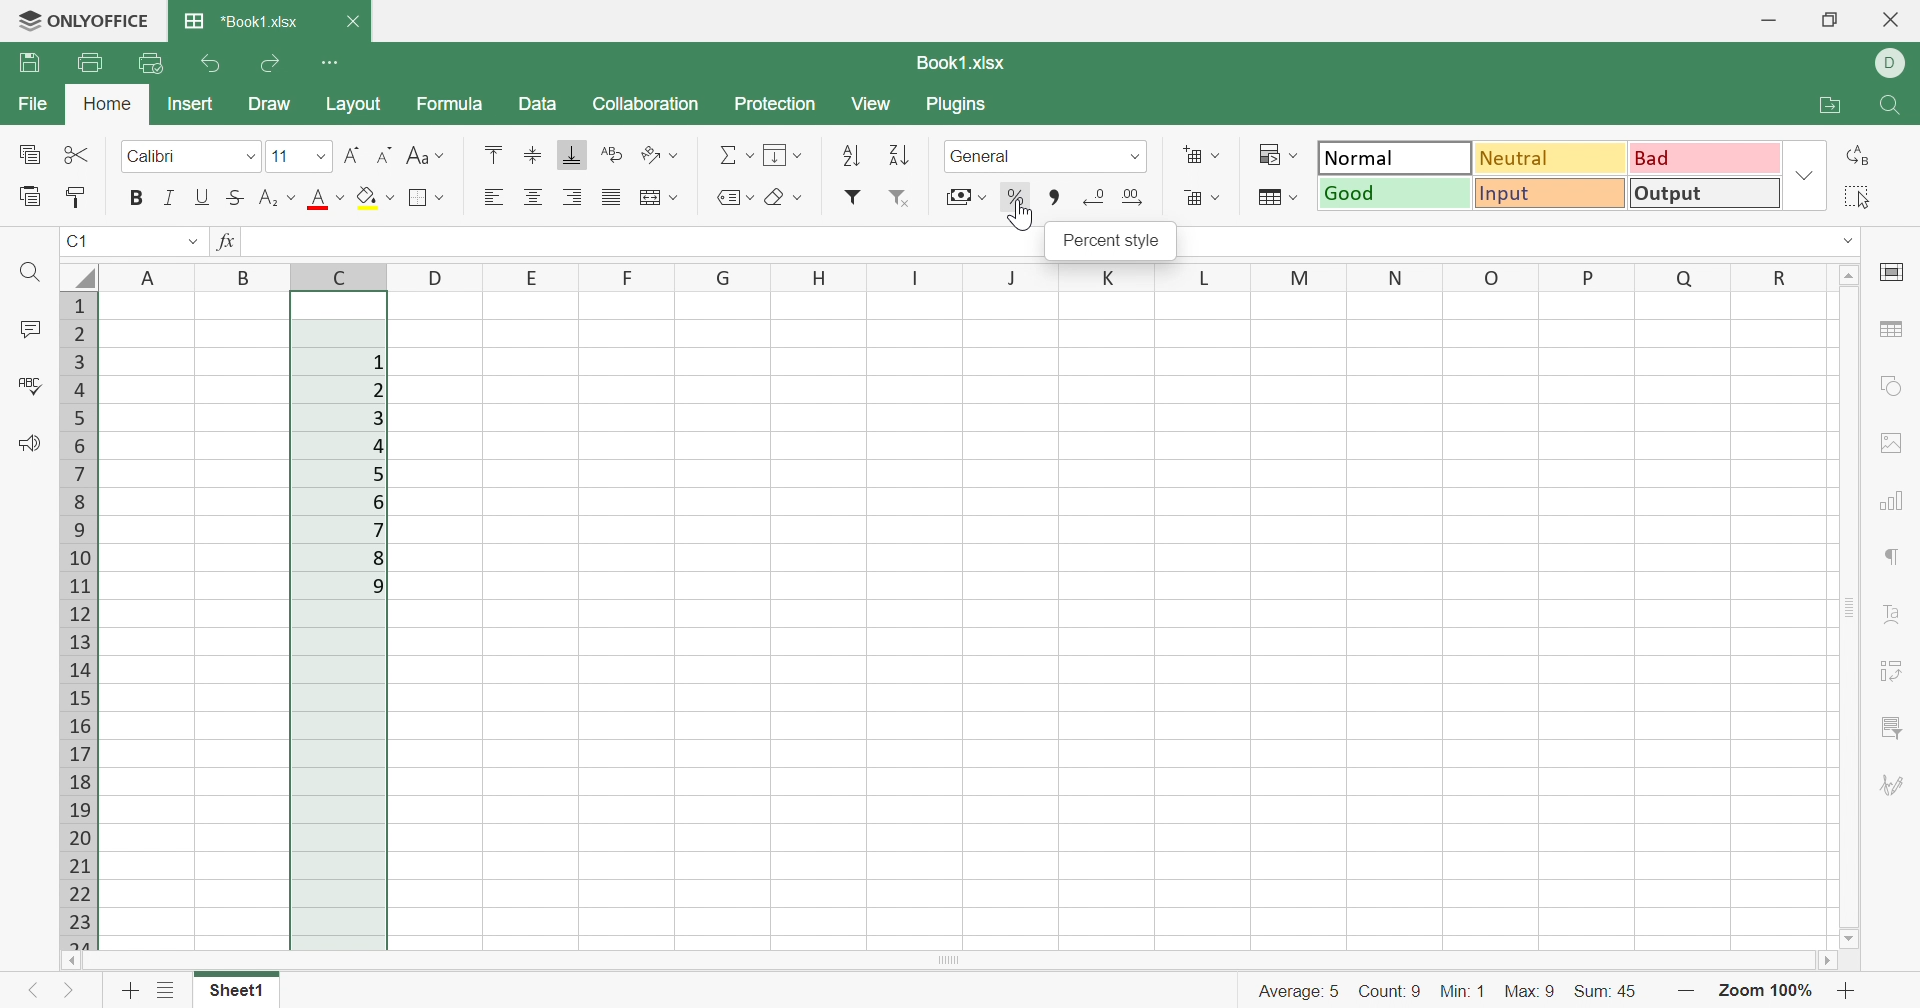  What do you see at coordinates (983, 156) in the screenshot?
I see `General` at bounding box center [983, 156].